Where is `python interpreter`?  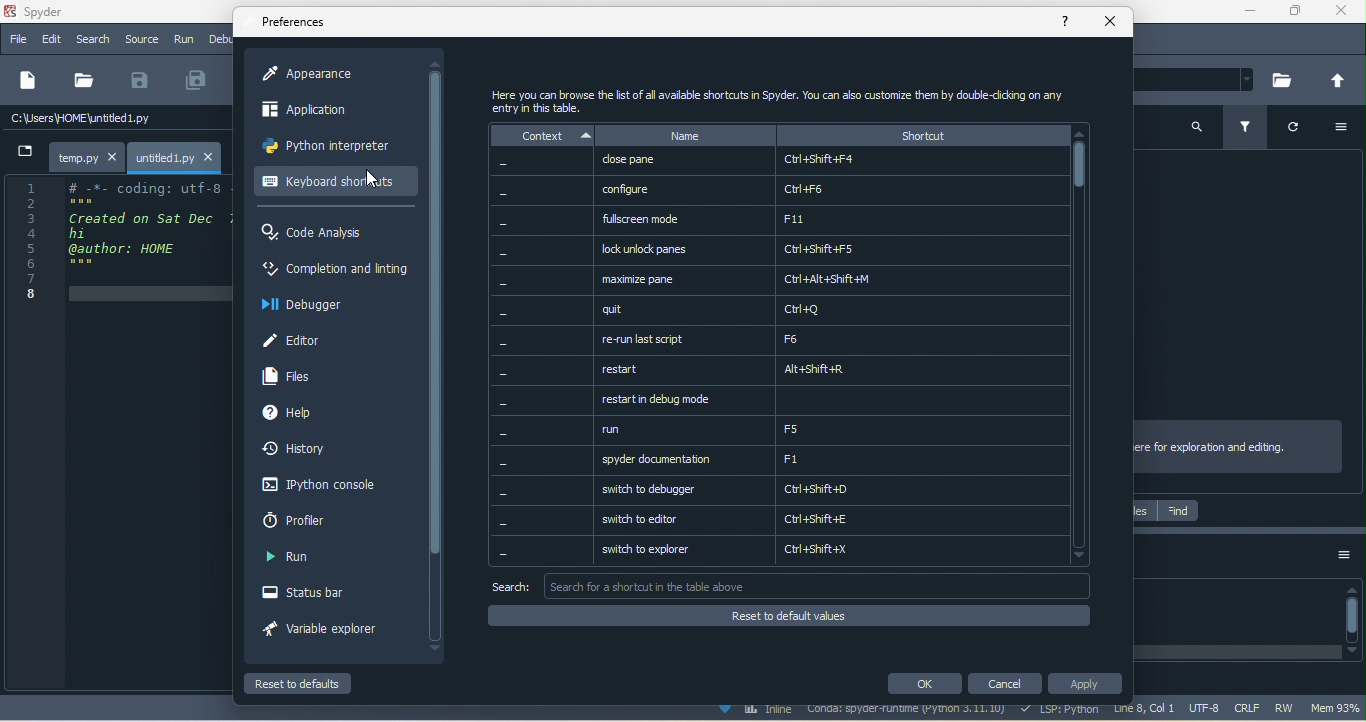
python interpreter is located at coordinates (329, 145).